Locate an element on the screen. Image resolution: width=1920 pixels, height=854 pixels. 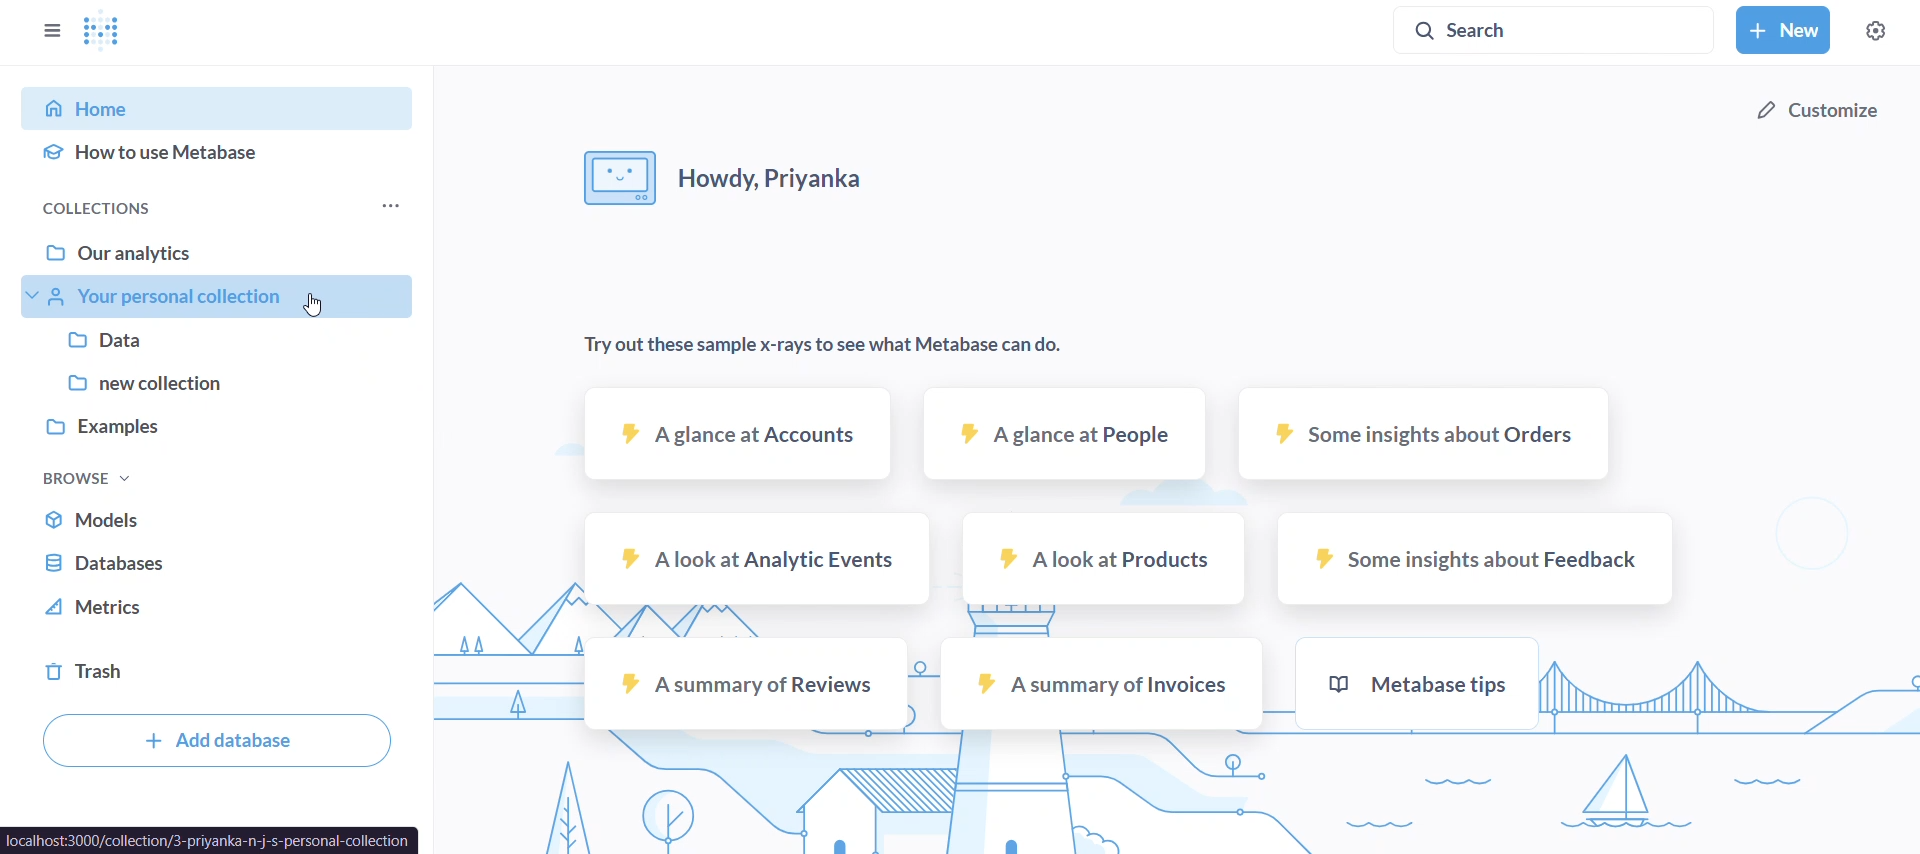
howdy, priyanka is located at coordinates (728, 180).